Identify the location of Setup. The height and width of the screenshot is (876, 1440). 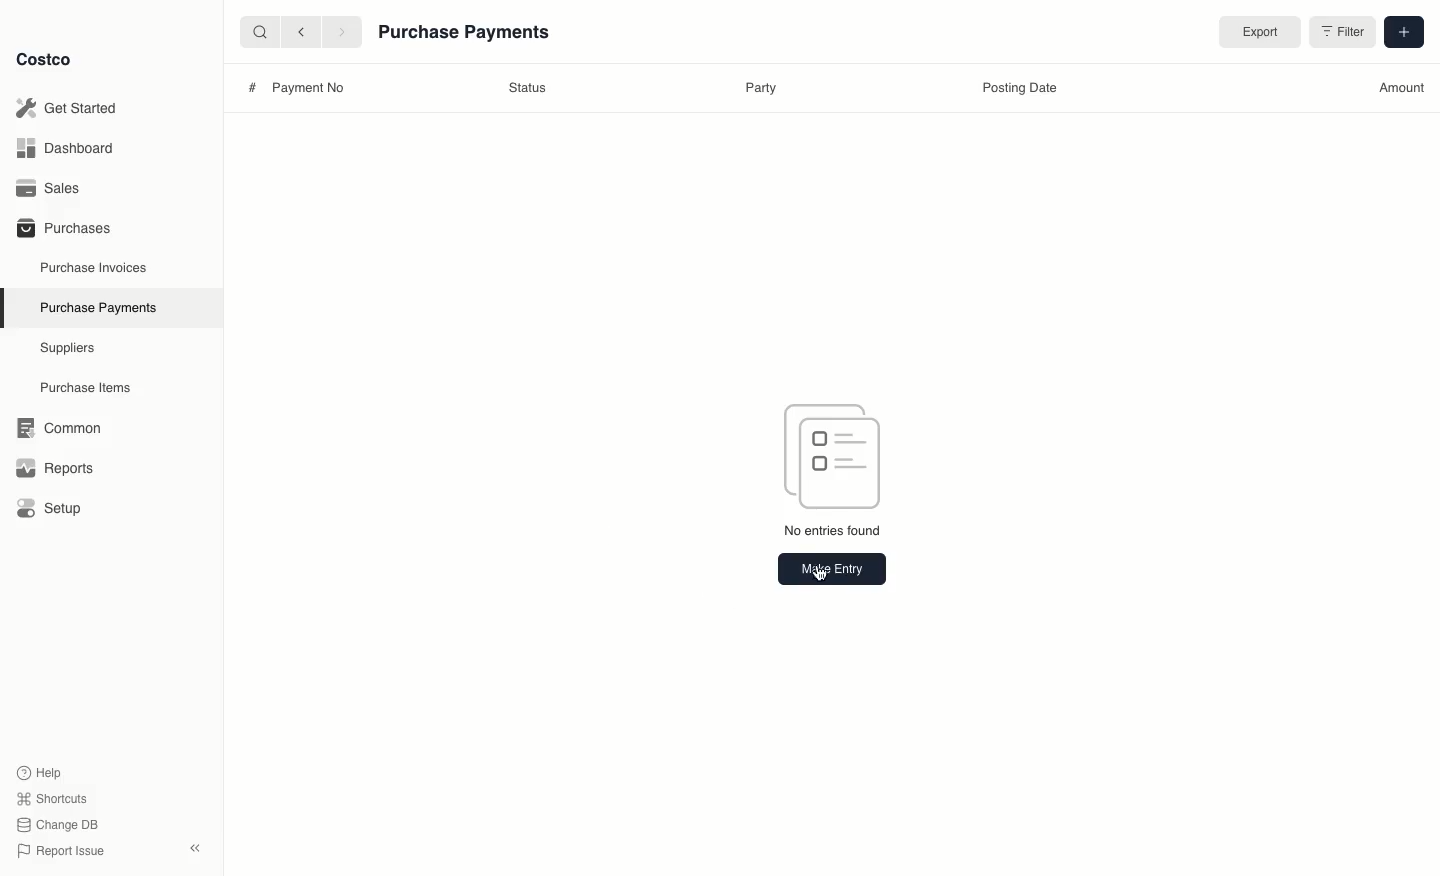
(56, 510).